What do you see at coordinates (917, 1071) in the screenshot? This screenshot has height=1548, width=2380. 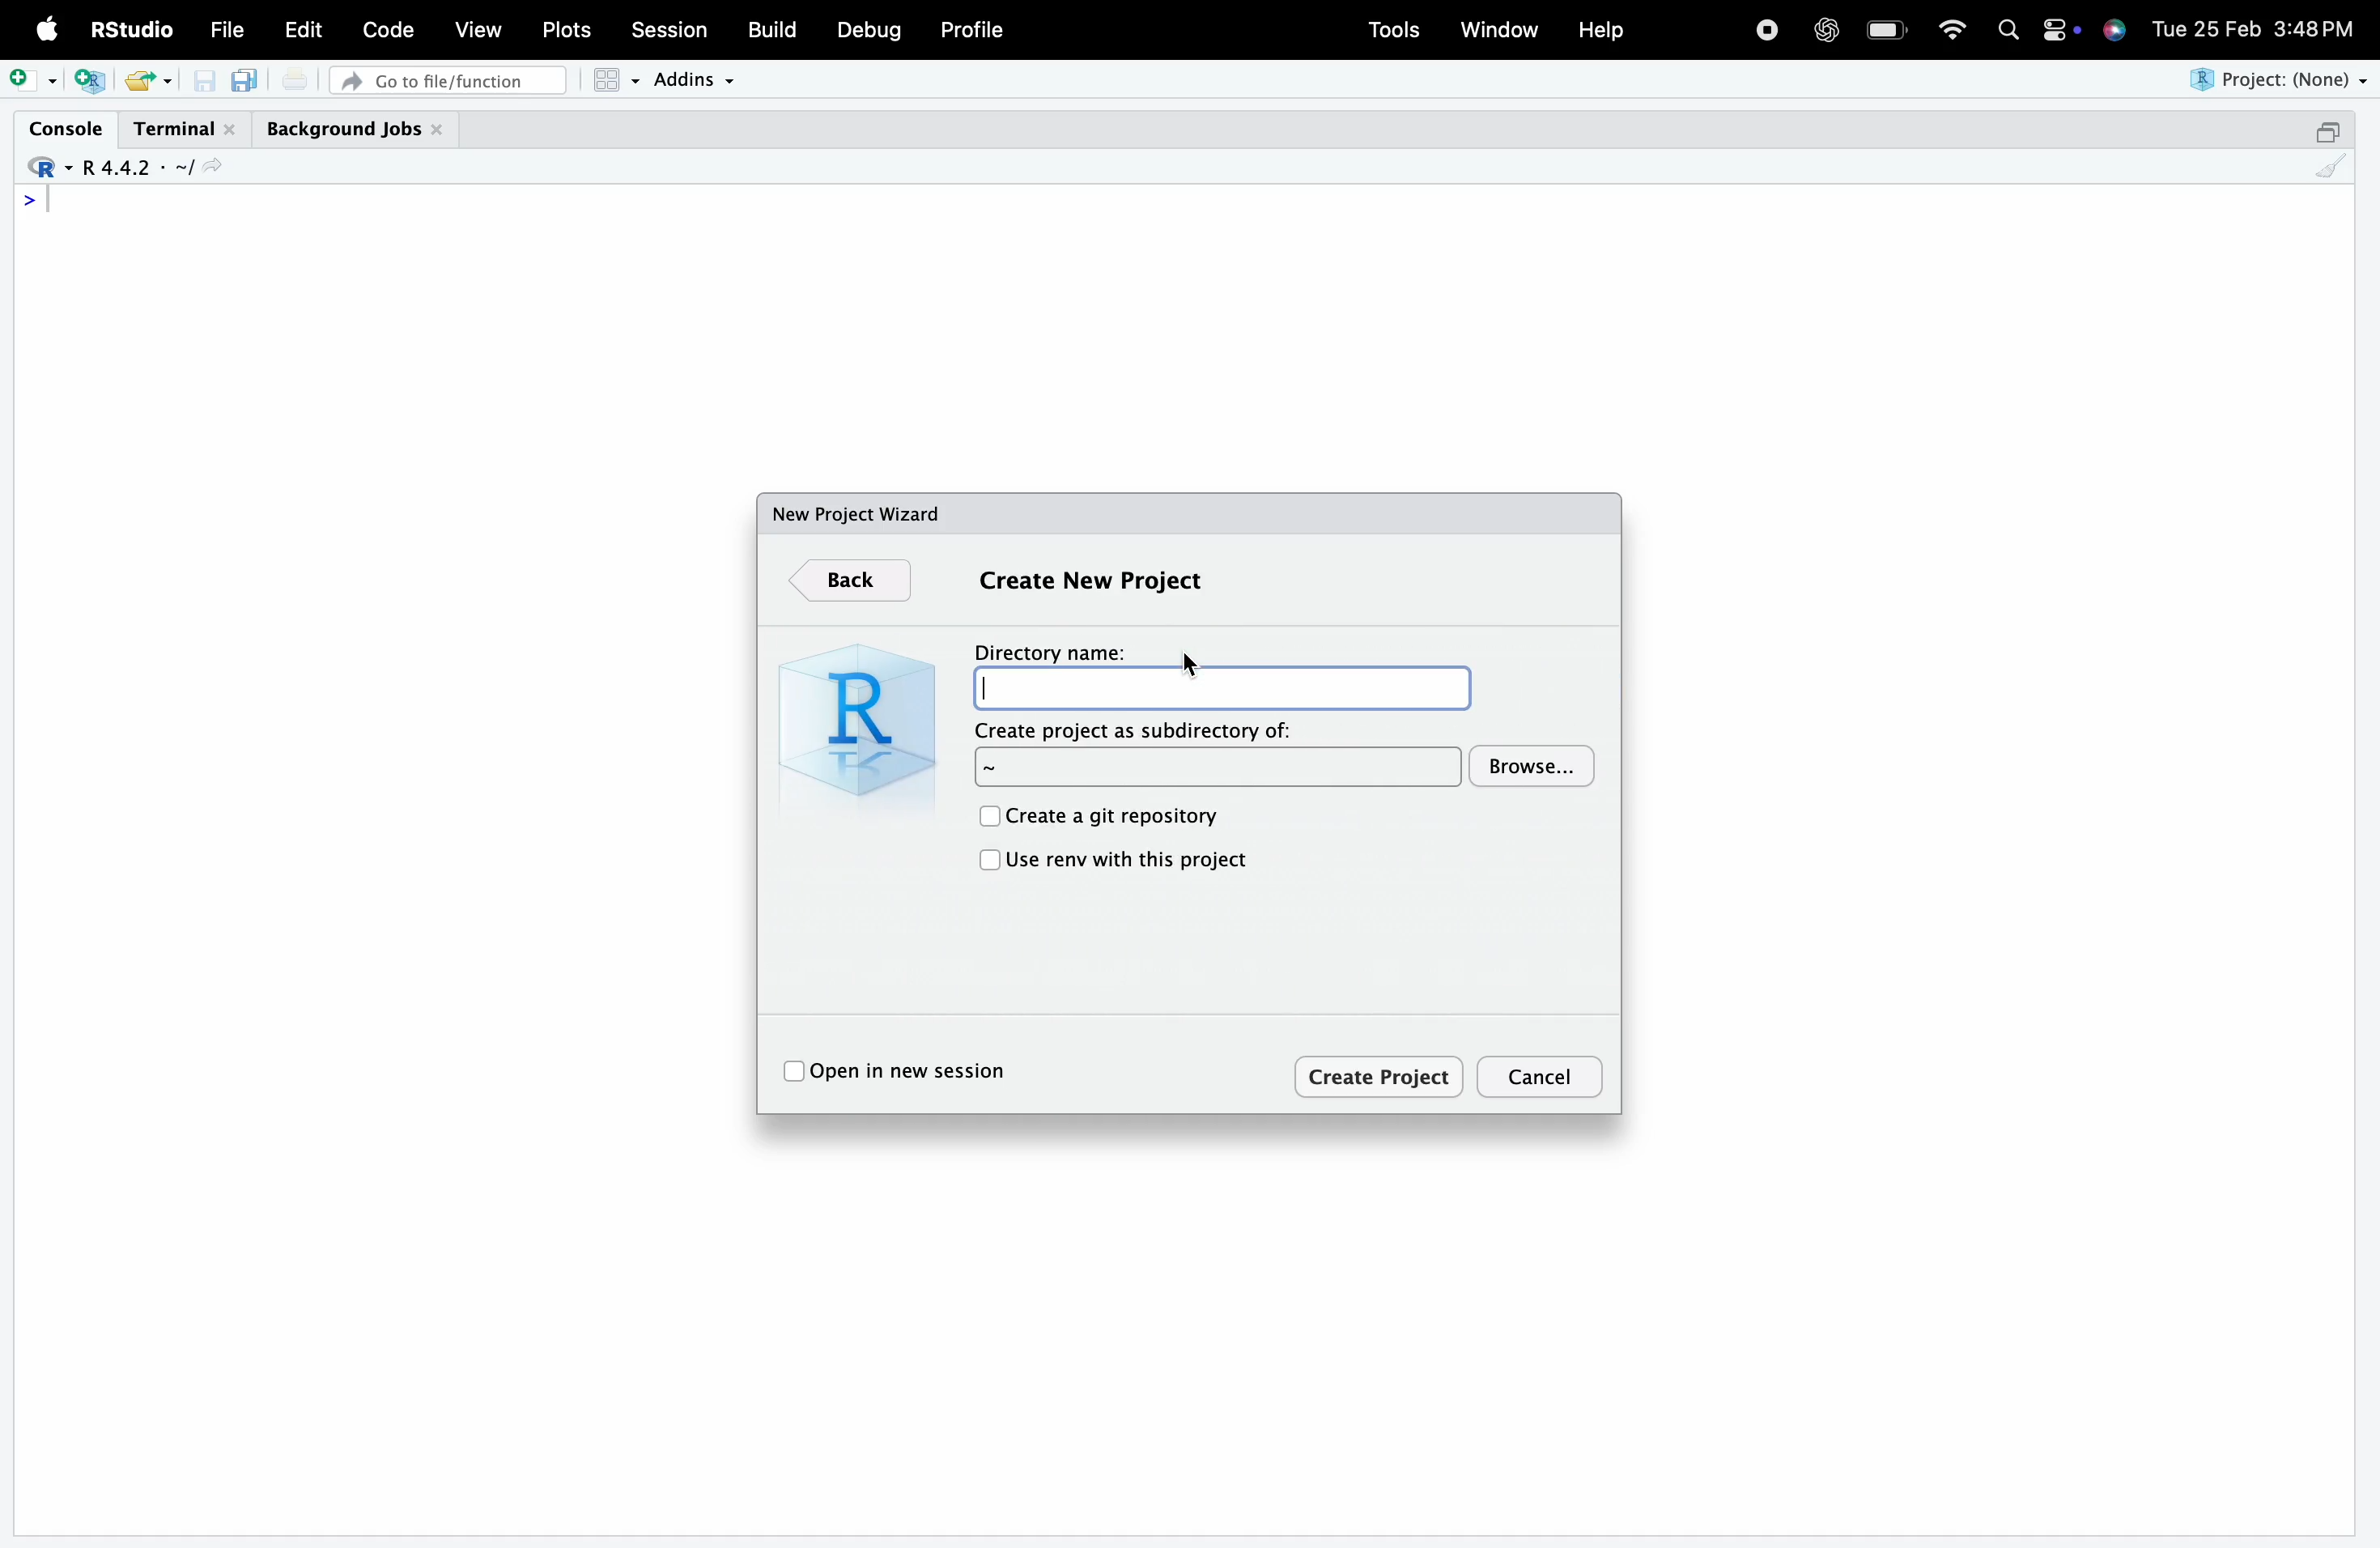 I see `Open in new session` at bounding box center [917, 1071].